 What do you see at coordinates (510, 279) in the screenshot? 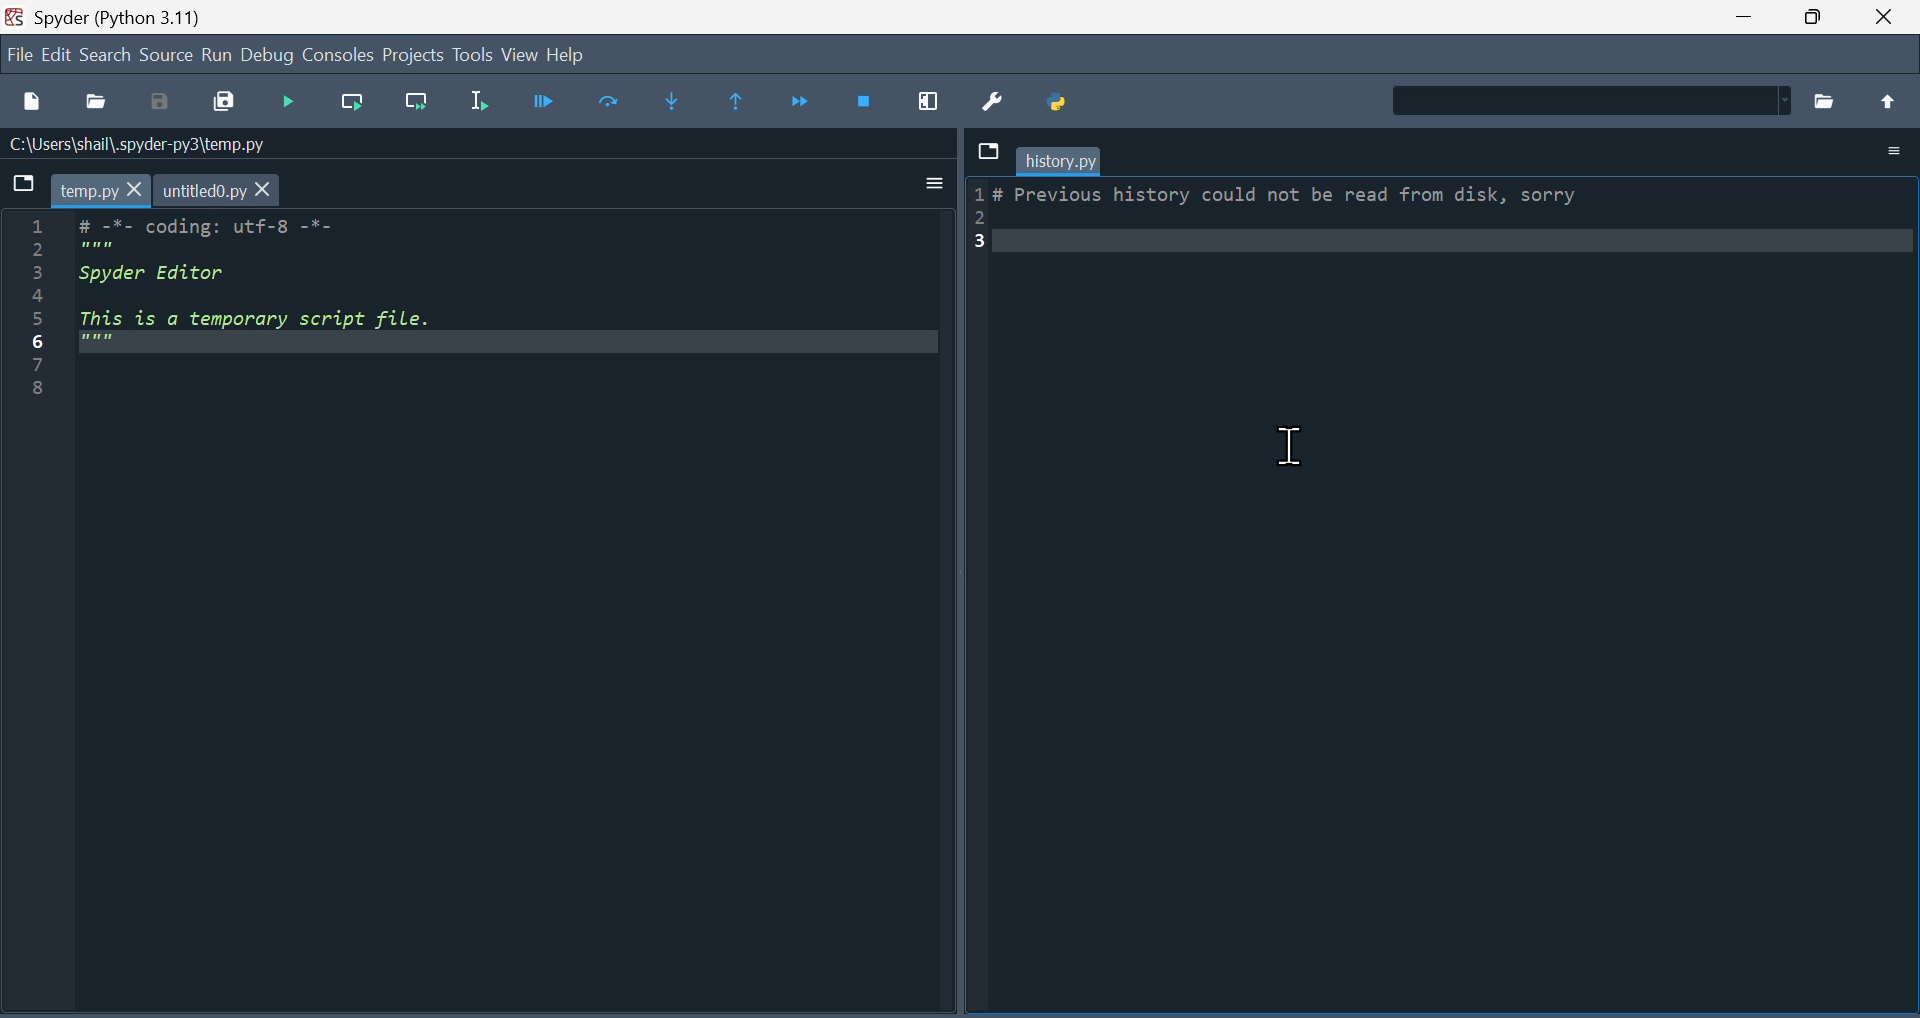
I see `code` at bounding box center [510, 279].